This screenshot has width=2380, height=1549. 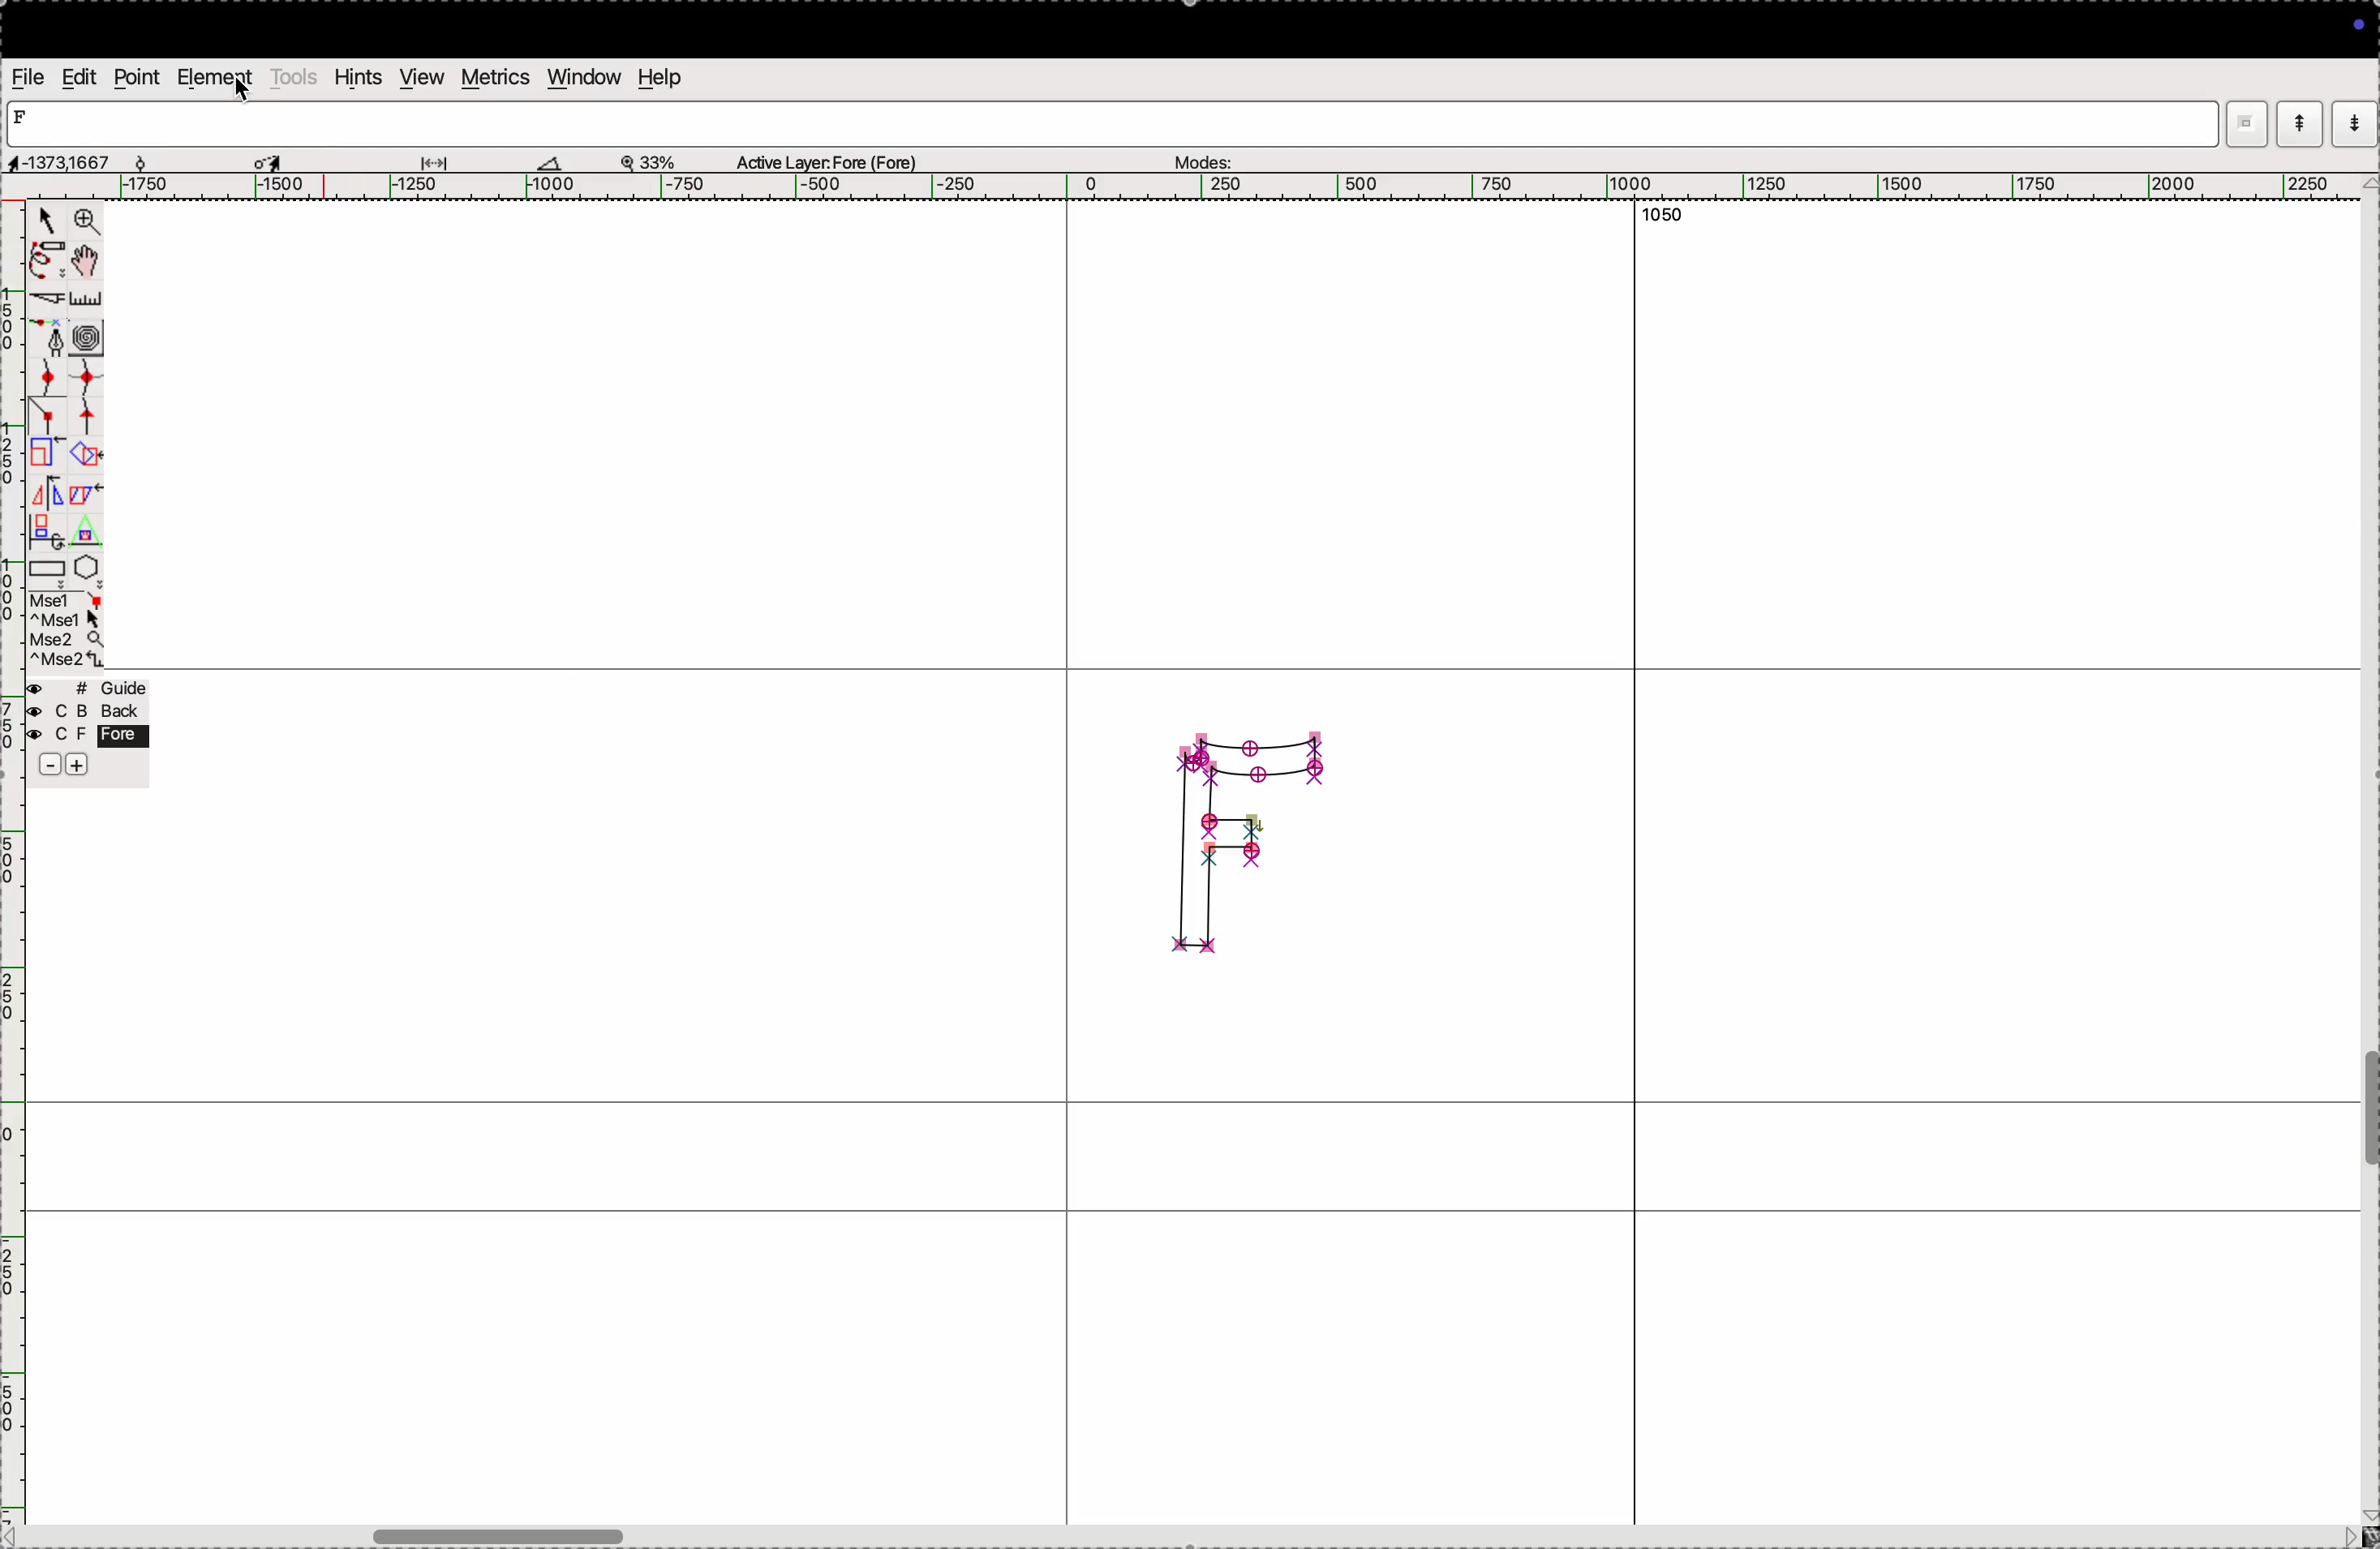 I want to click on glyph F, so click(x=1246, y=842).